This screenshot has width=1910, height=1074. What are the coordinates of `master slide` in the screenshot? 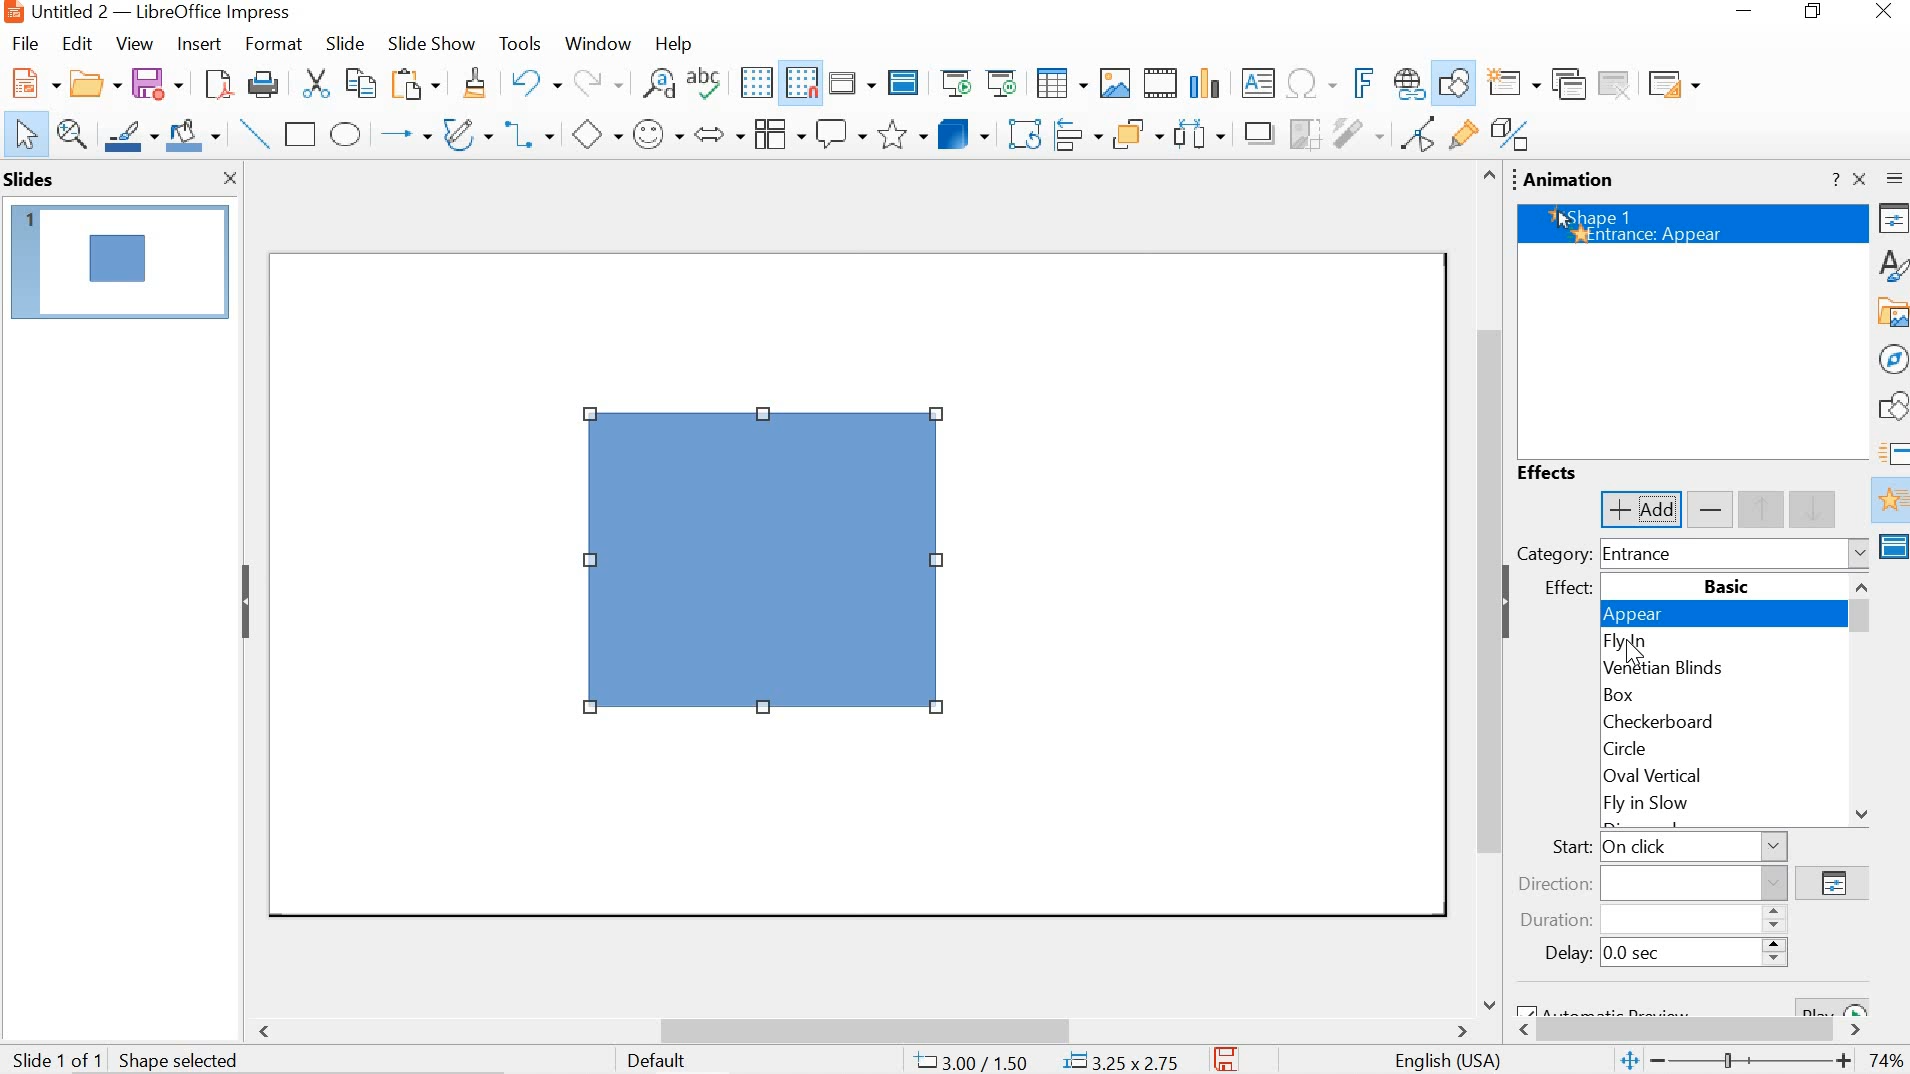 It's located at (904, 84).